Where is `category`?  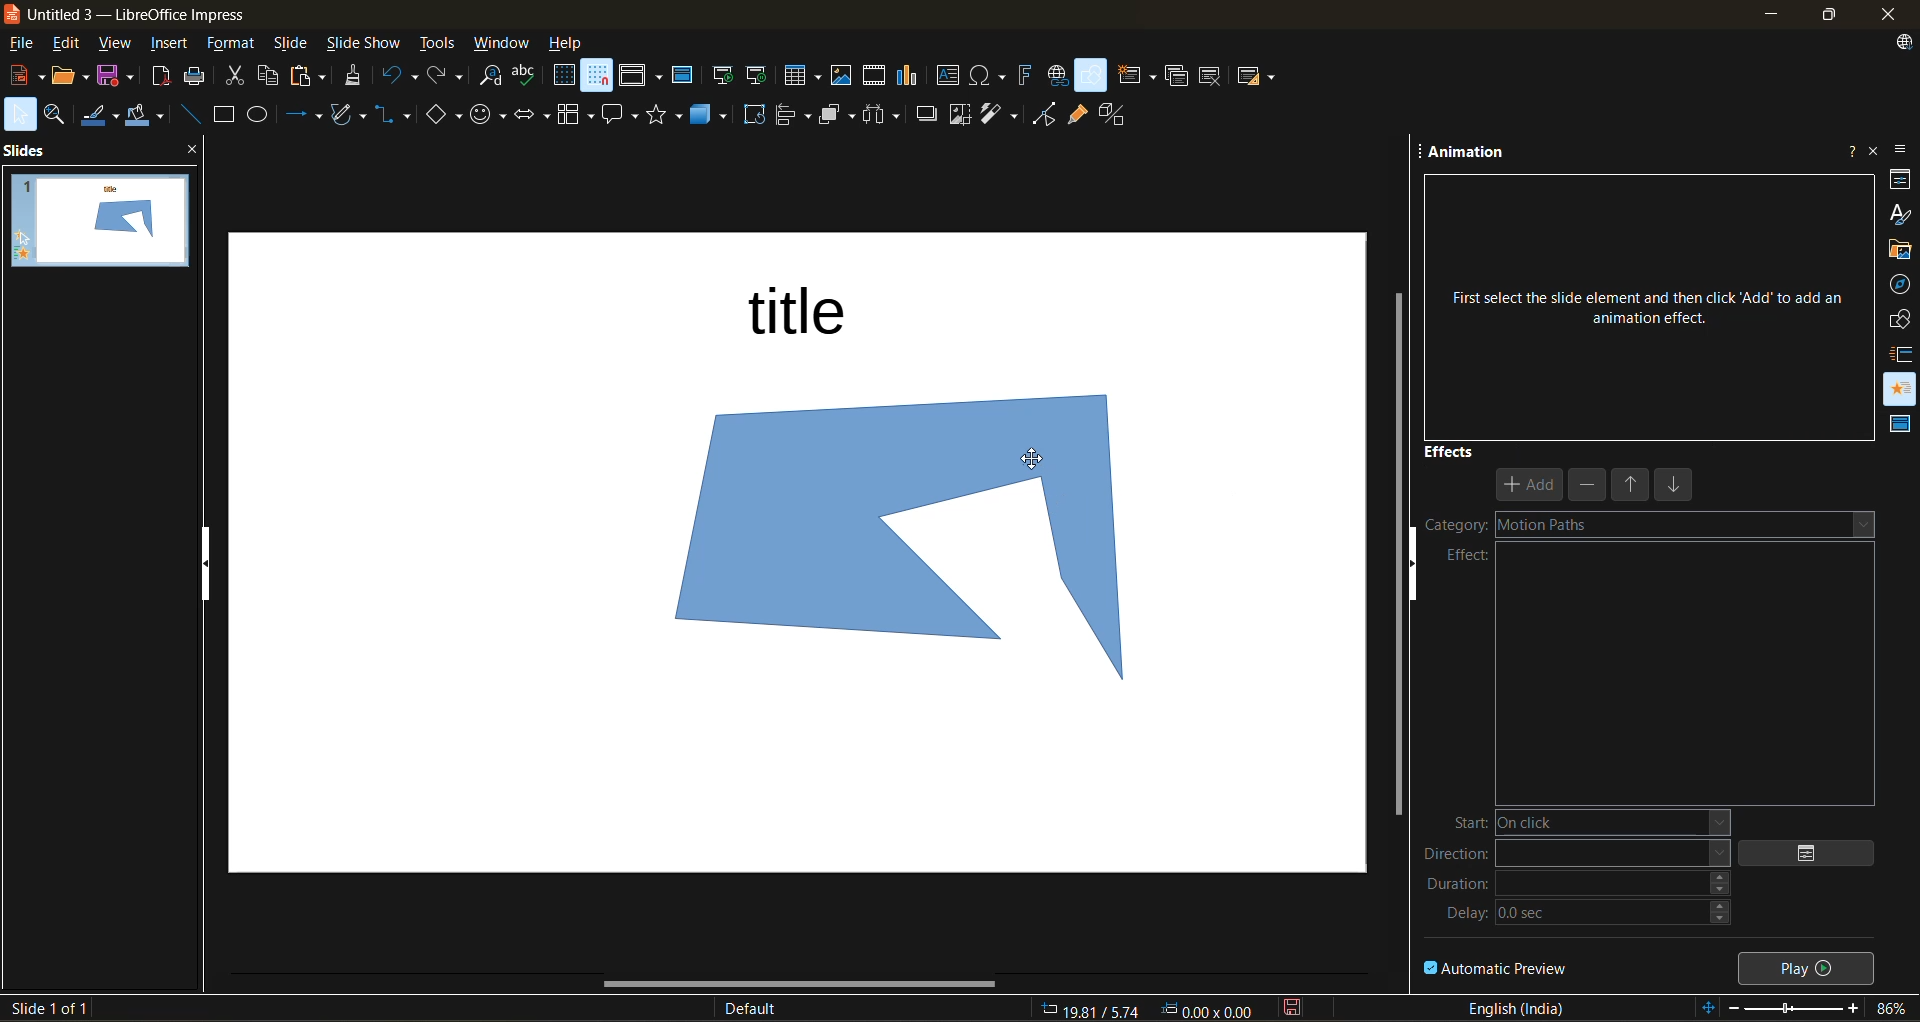 category is located at coordinates (1453, 530).